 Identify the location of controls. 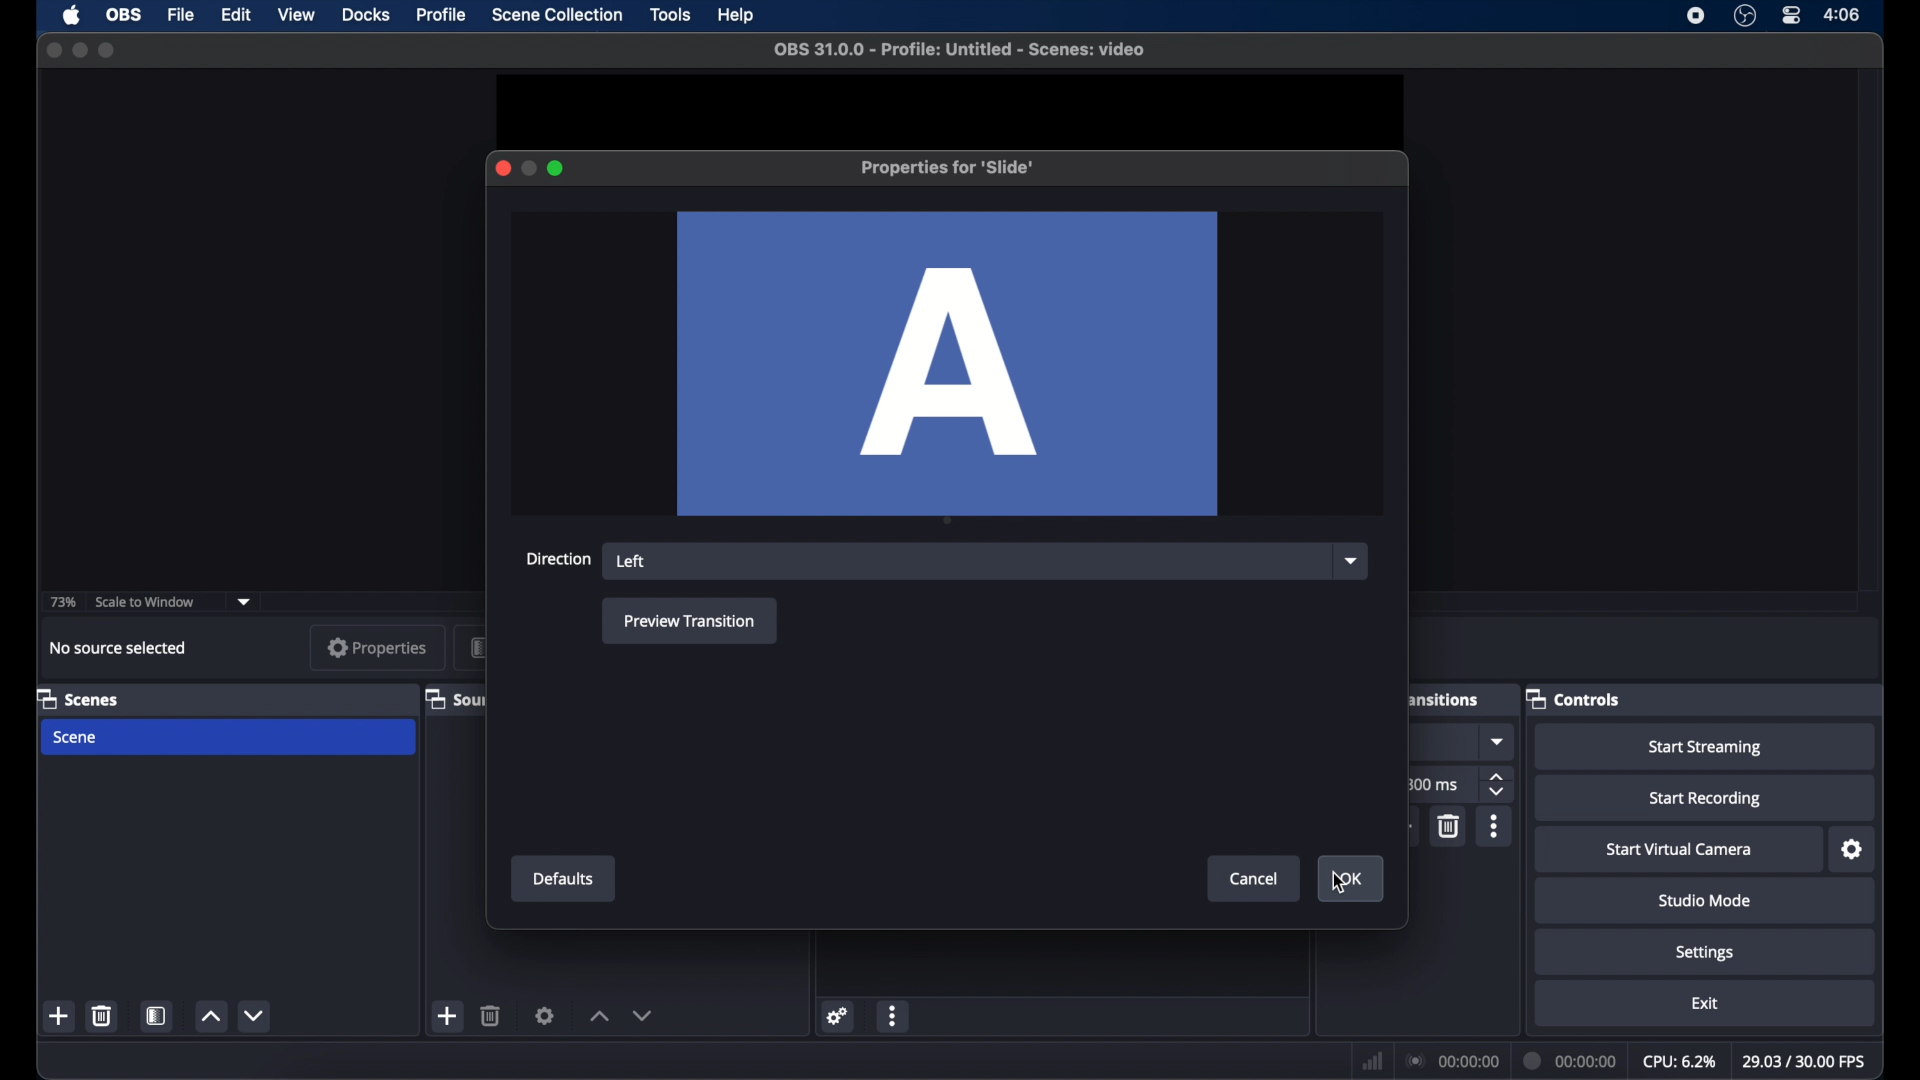
(1574, 700).